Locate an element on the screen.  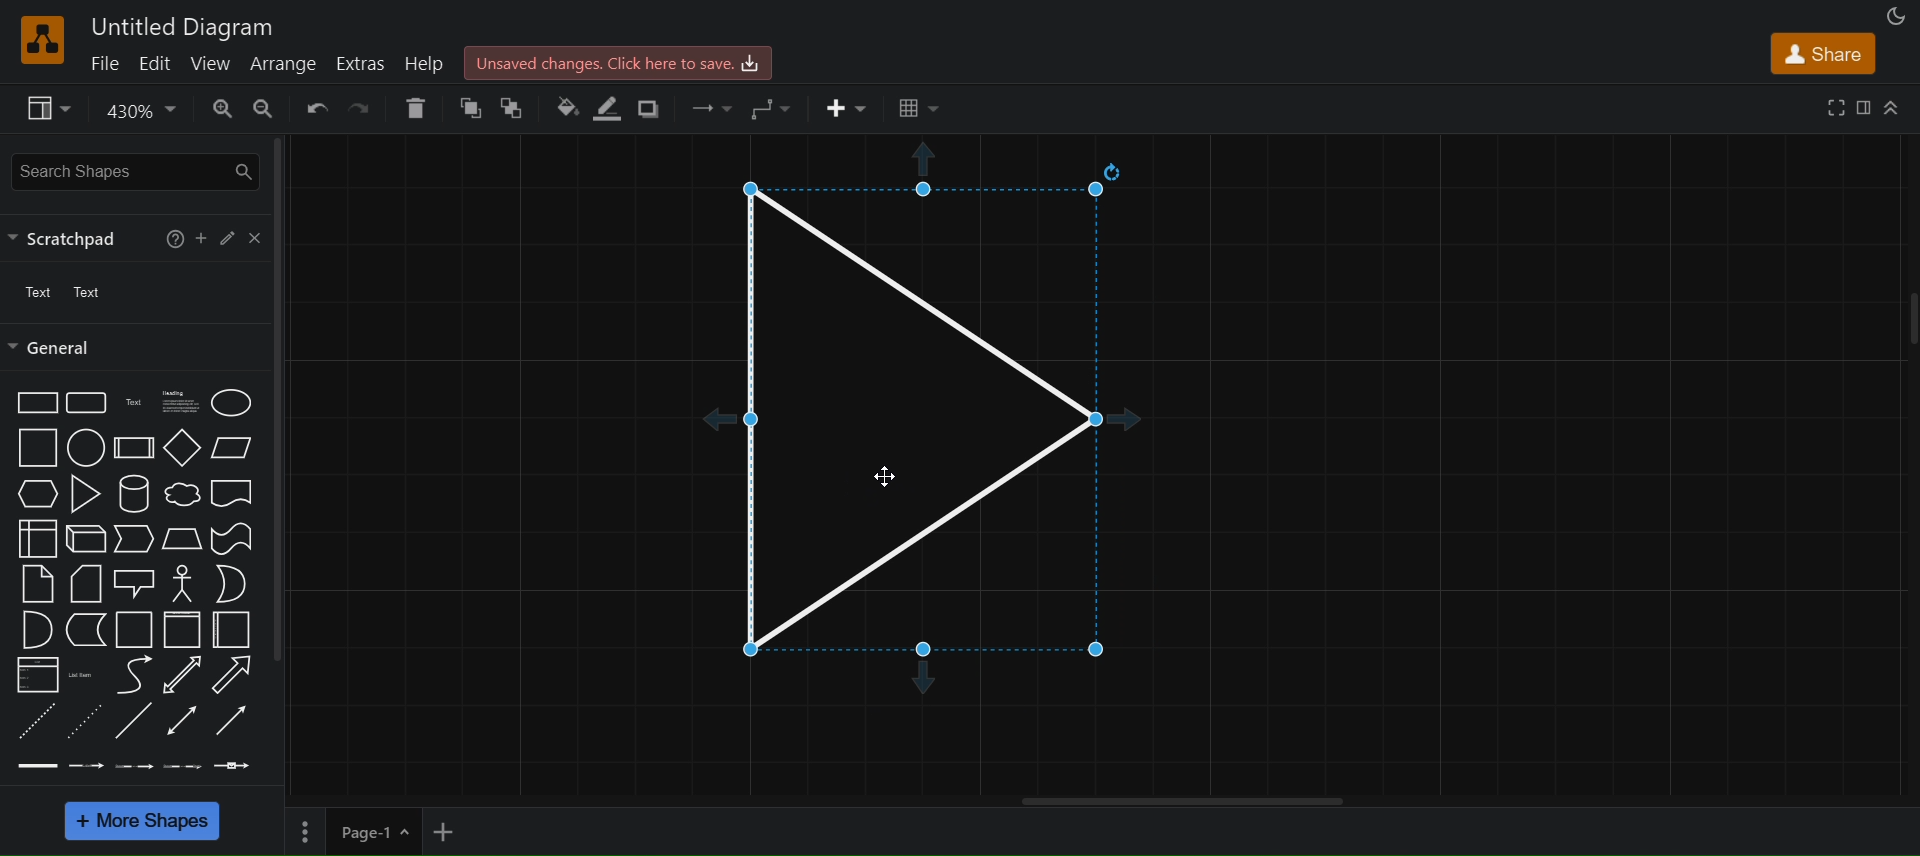
page 1 is located at coordinates (380, 830).